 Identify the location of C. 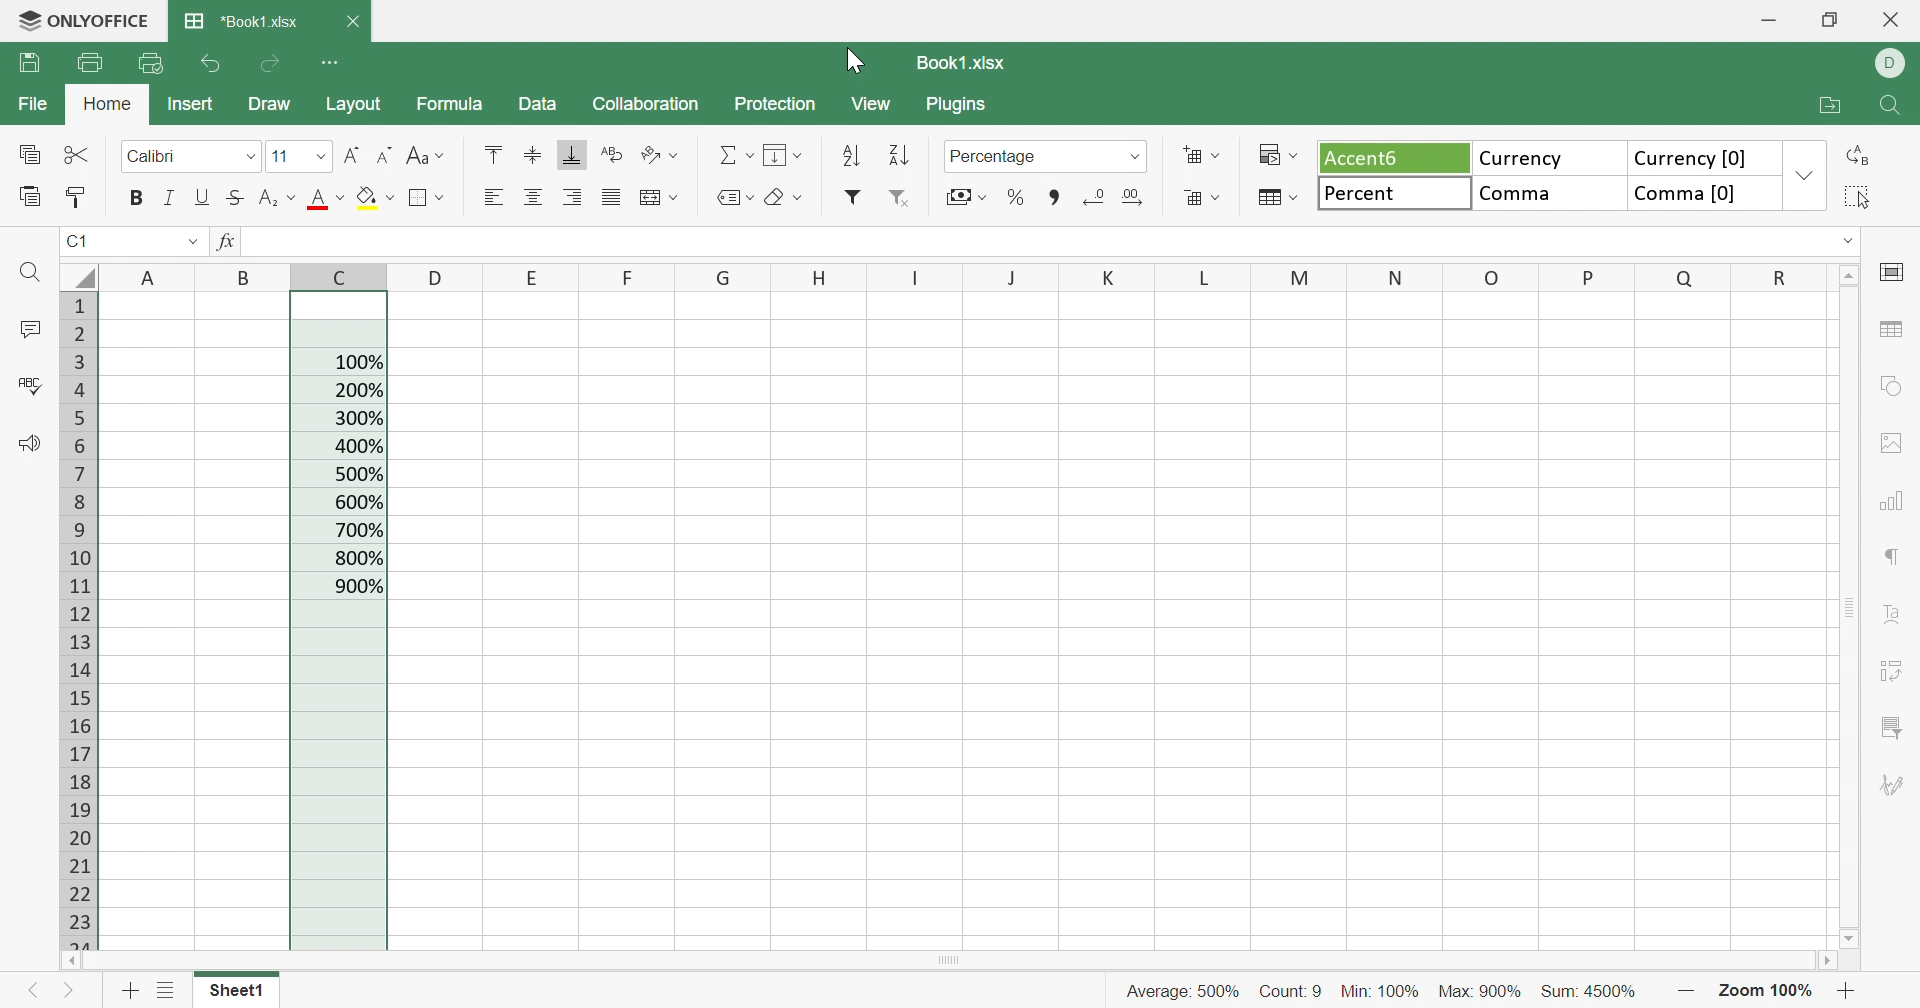
(338, 274).